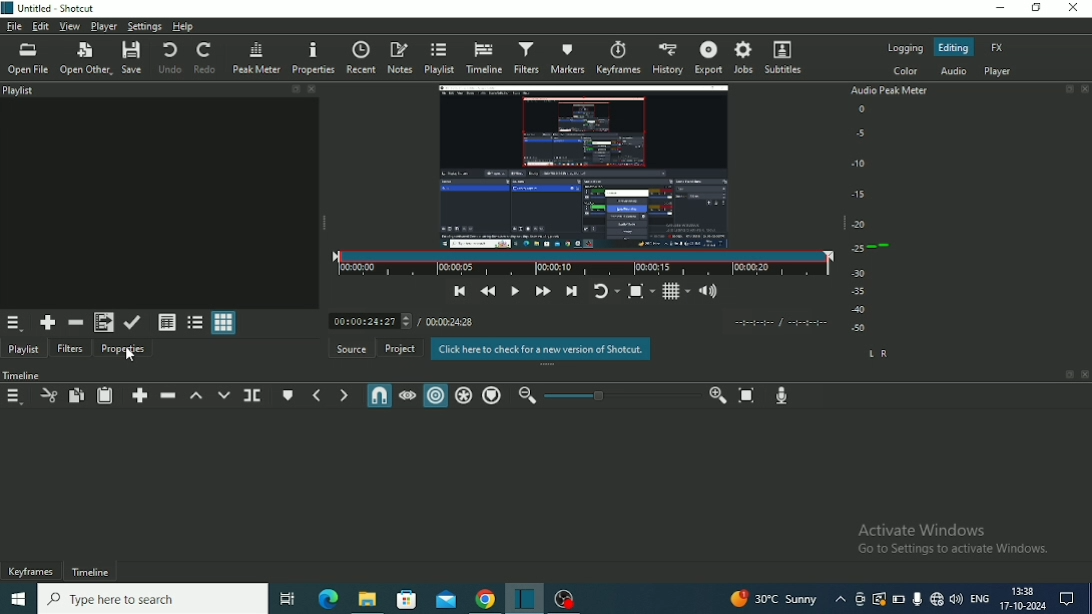 This screenshot has width=1092, height=614. I want to click on Recent, so click(359, 57).